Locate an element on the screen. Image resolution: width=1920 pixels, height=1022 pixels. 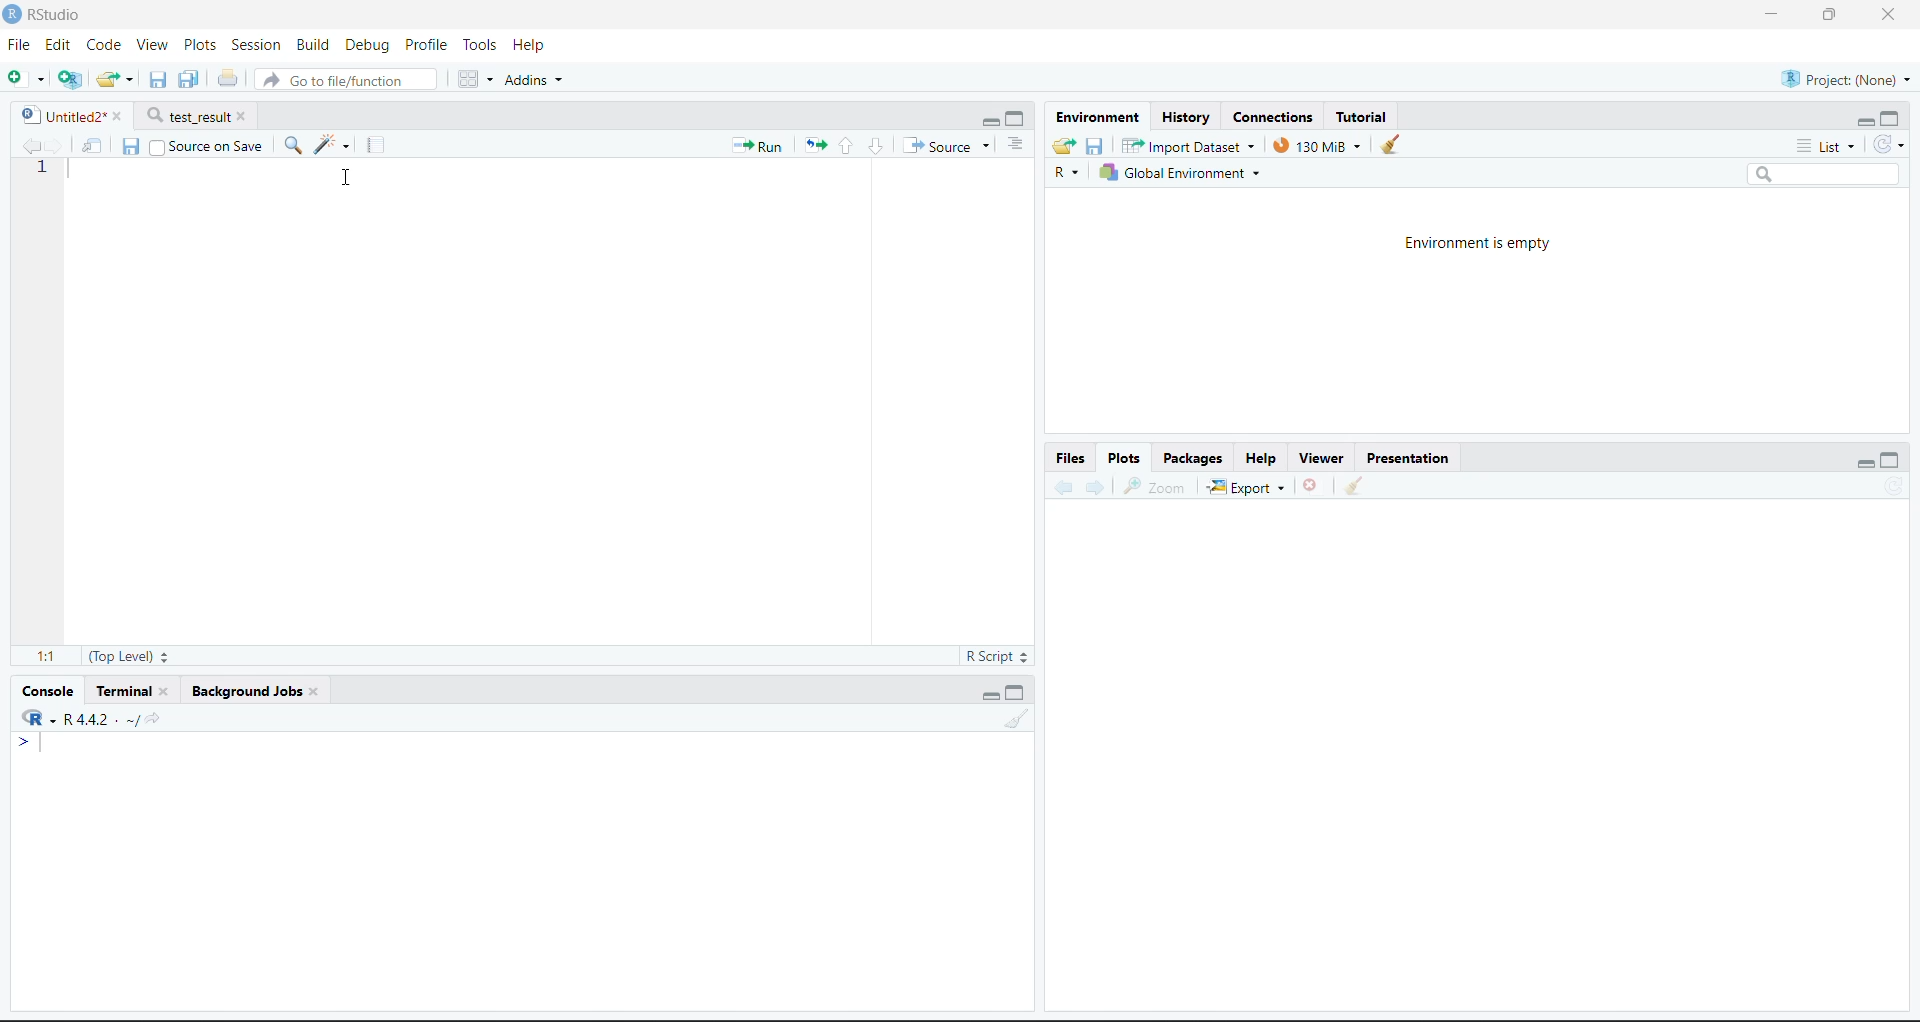
Terminal is located at coordinates (135, 687).